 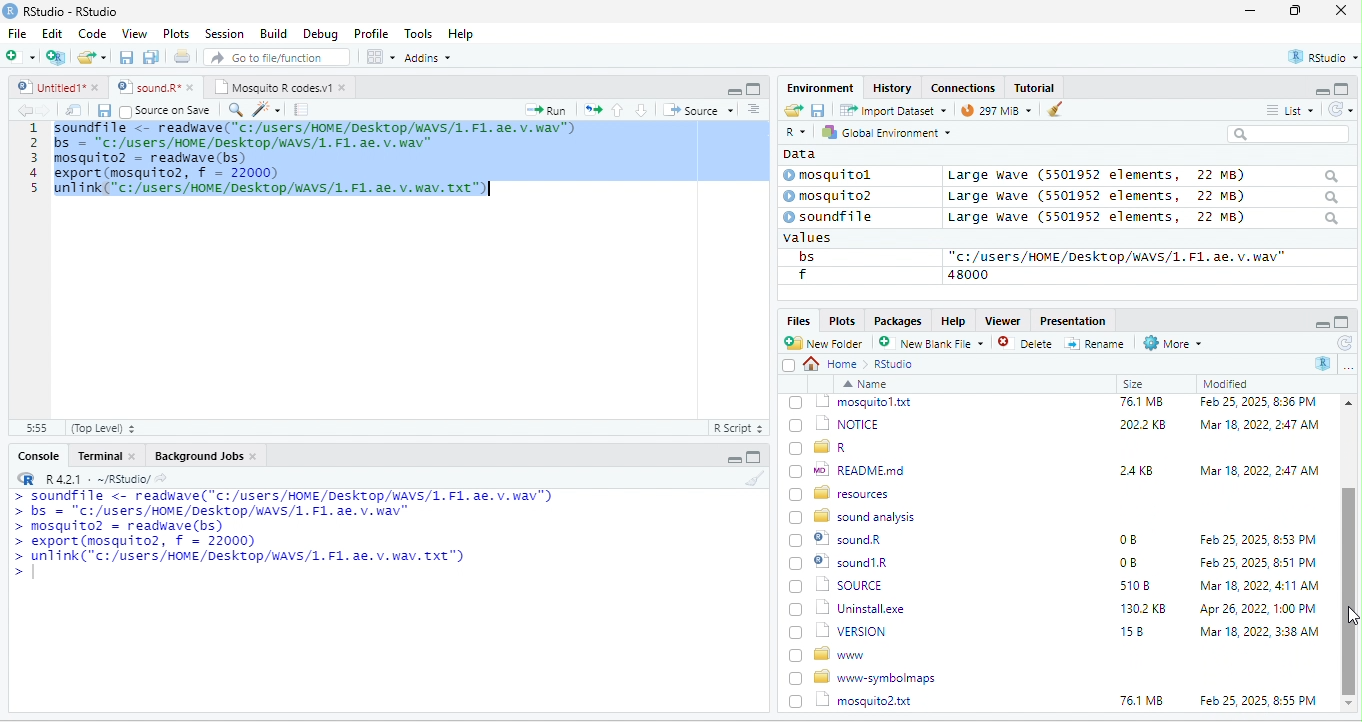 I want to click on scroll bar, so click(x=759, y=267).